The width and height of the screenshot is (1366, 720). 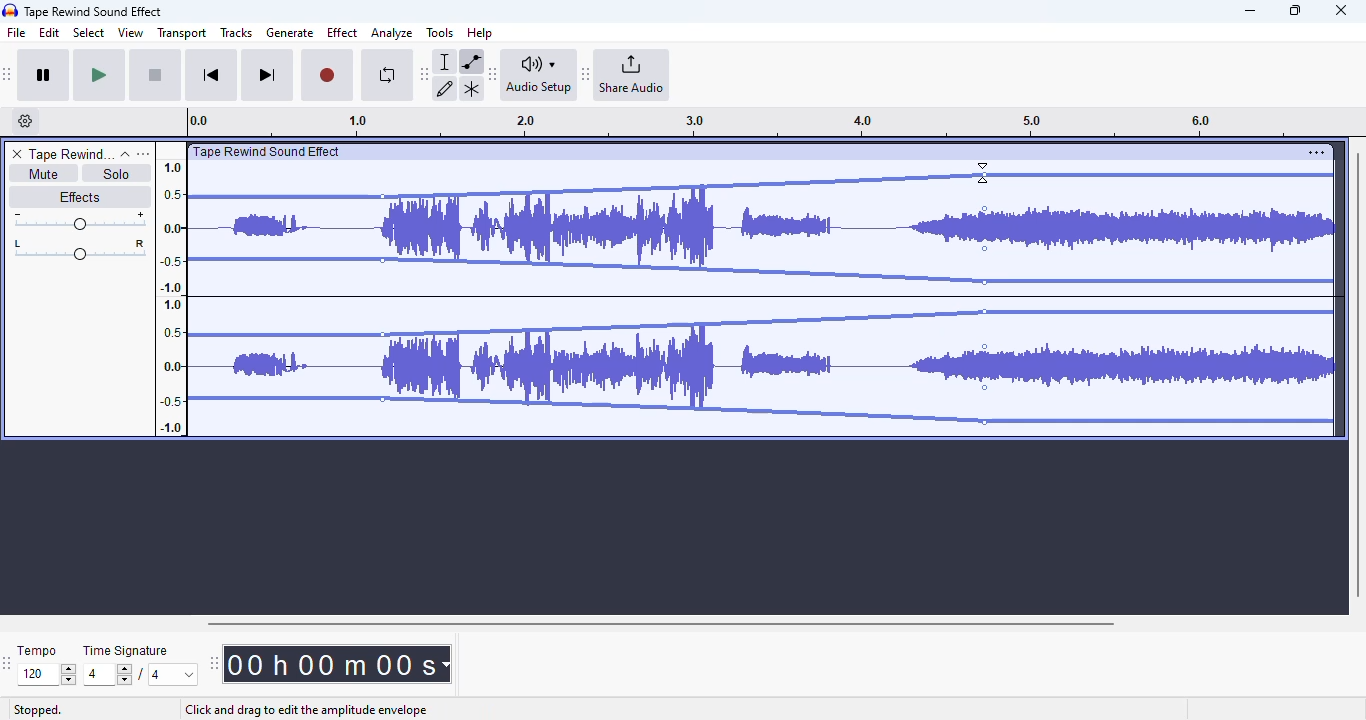 I want to click on Control point, so click(x=382, y=335).